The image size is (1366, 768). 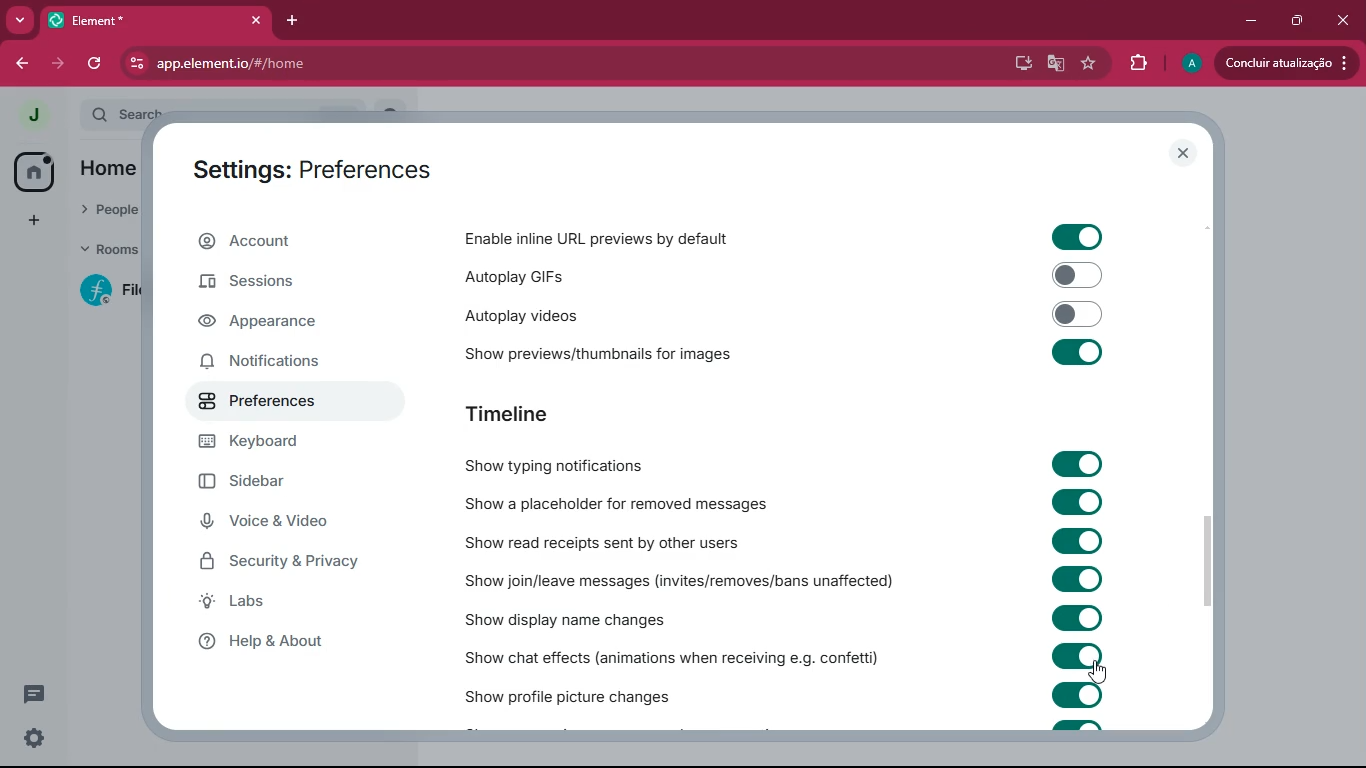 I want to click on autoplay videos, so click(x=565, y=313).